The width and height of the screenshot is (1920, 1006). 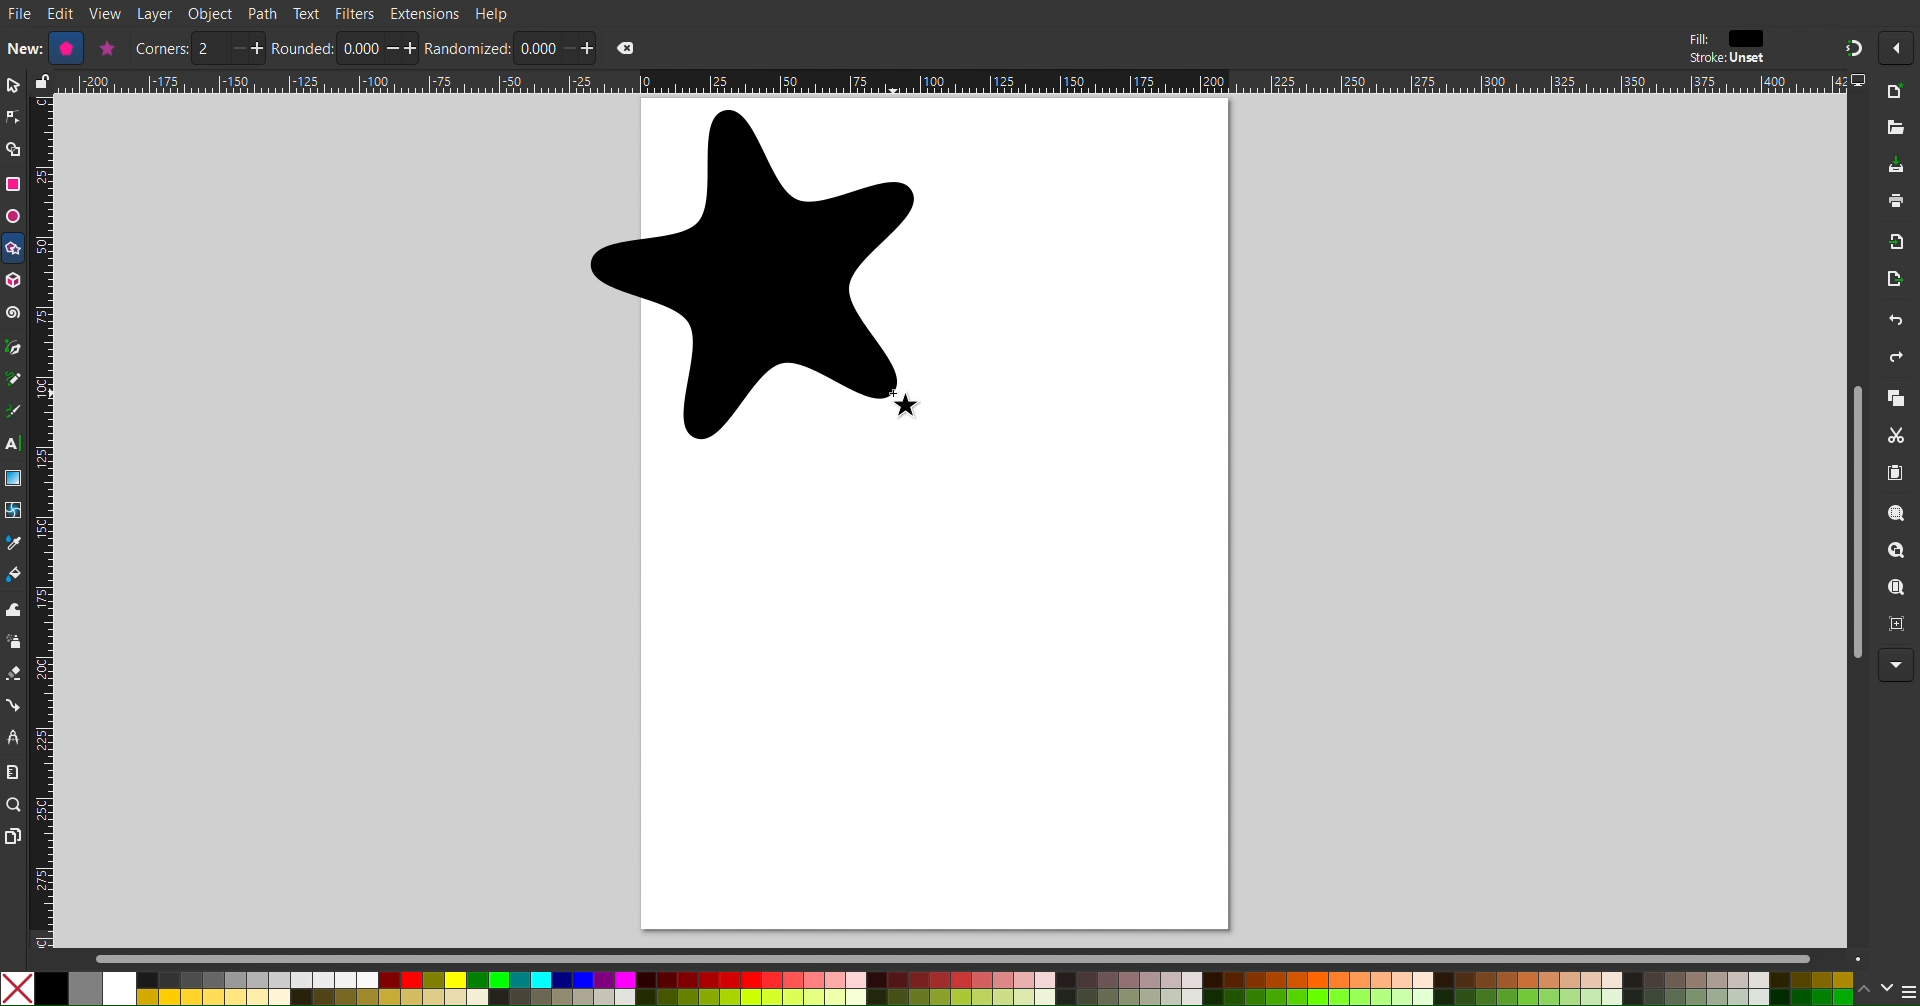 I want to click on More Options, so click(x=1901, y=48).